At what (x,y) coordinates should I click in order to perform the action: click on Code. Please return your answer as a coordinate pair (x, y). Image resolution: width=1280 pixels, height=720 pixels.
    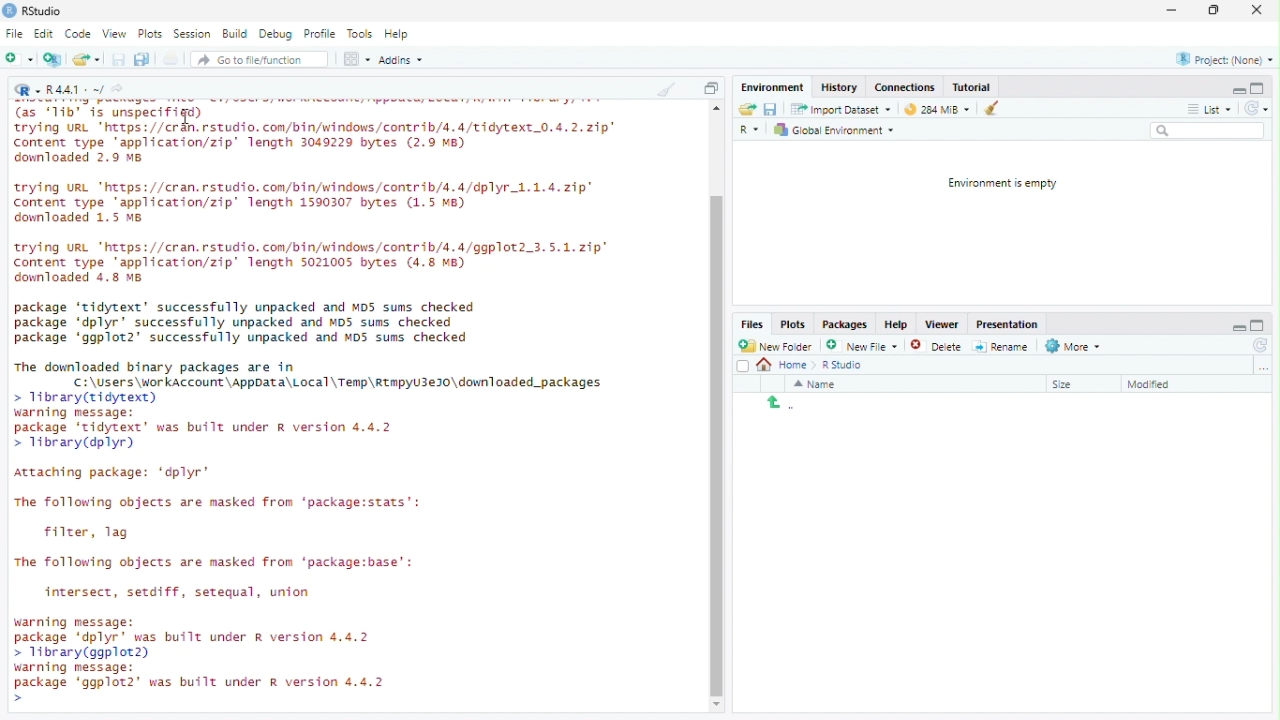
    Looking at the image, I should click on (78, 33).